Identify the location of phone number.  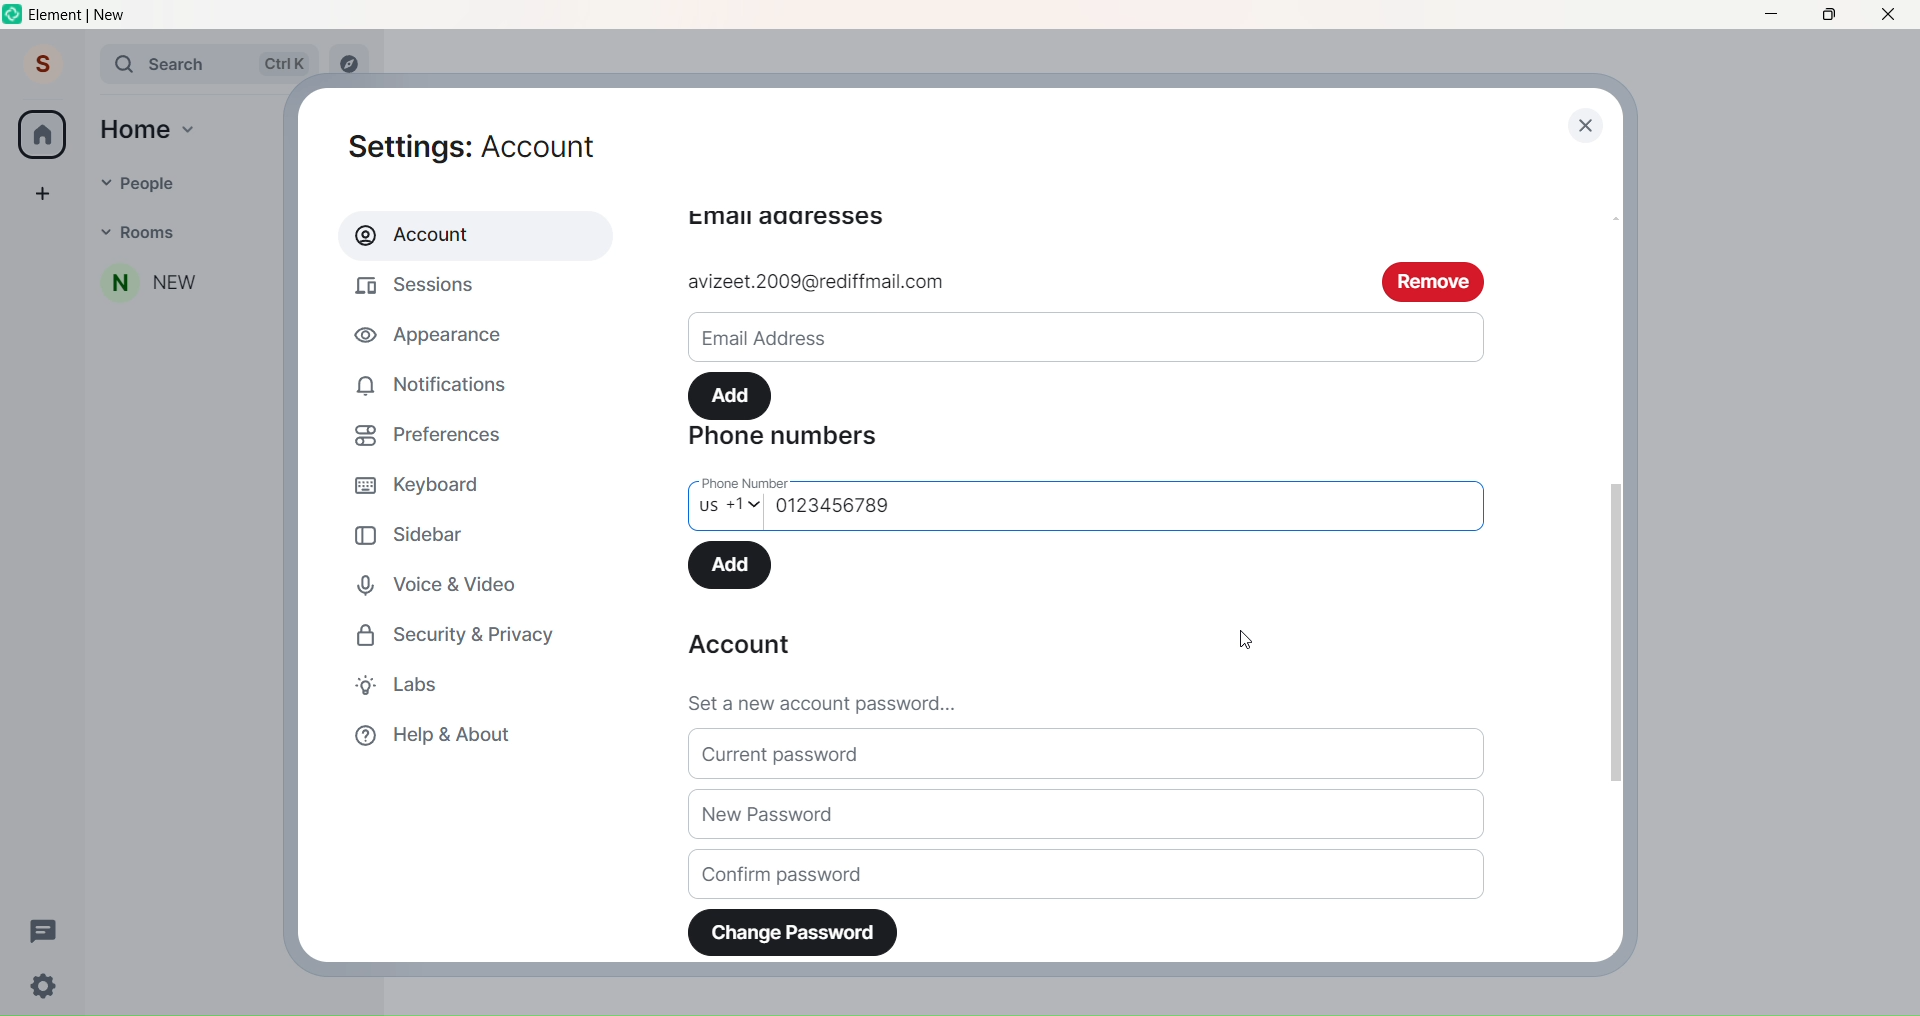
(740, 481).